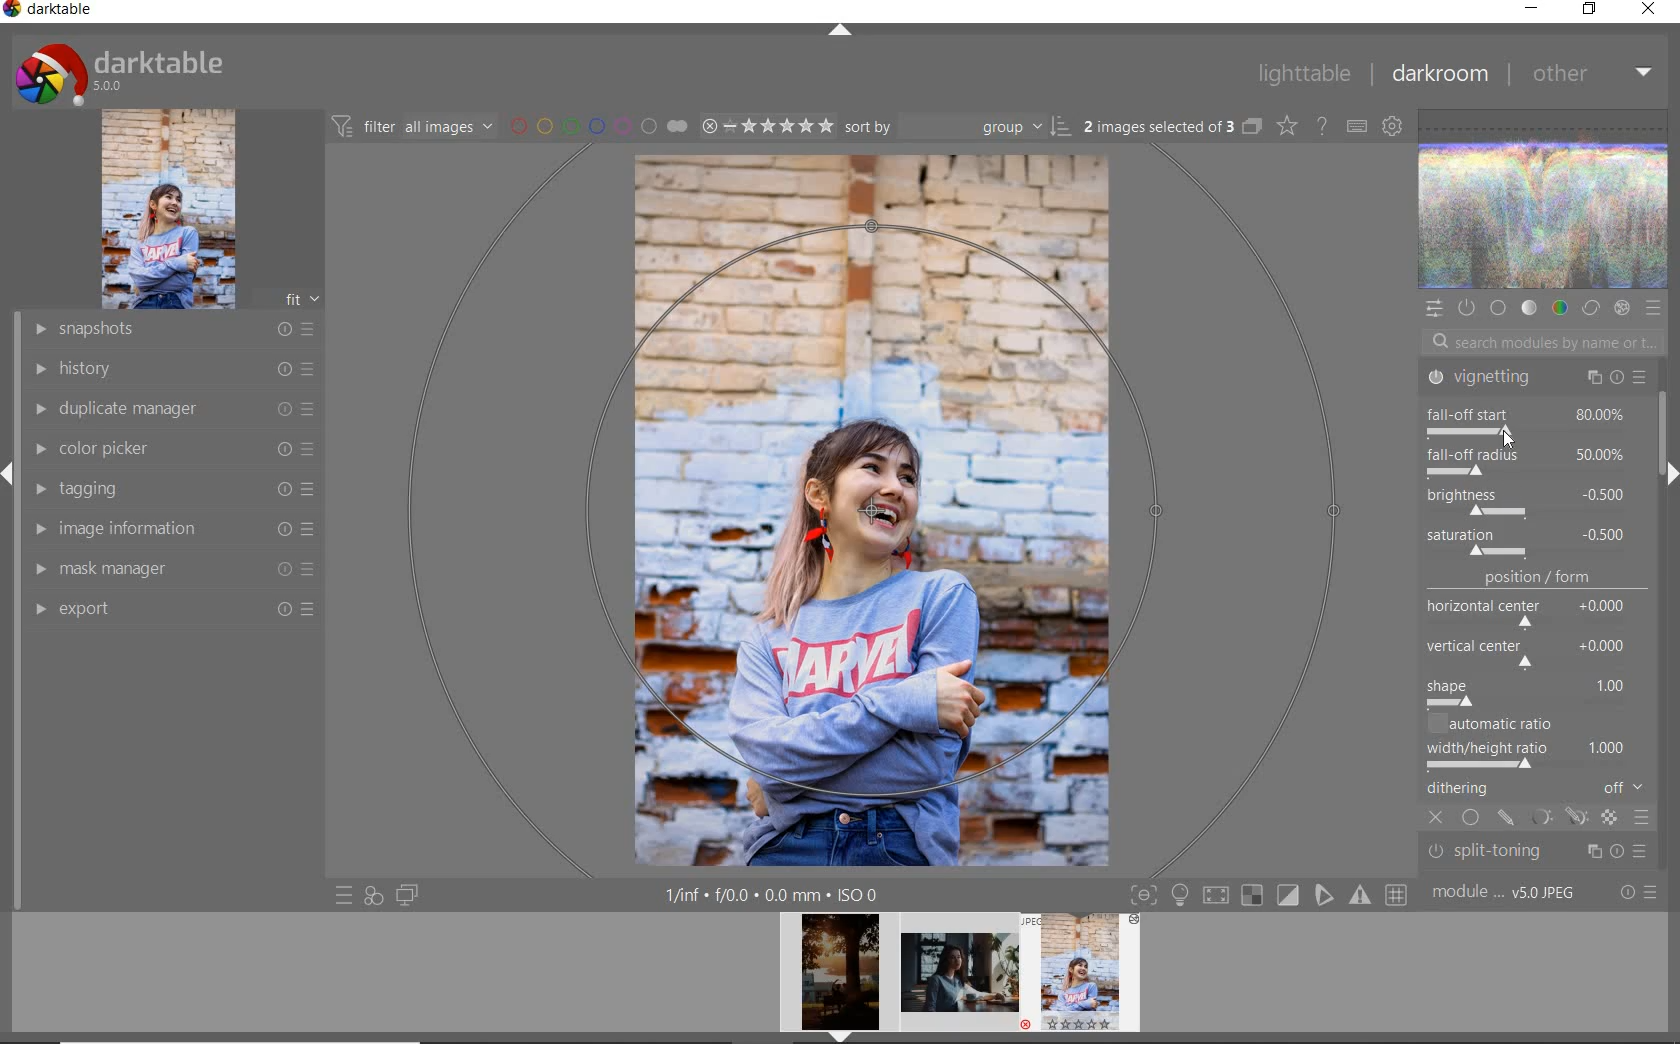 The width and height of the screenshot is (1680, 1044). What do you see at coordinates (1286, 125) in the screenshot?
I see `CHANGE TYPE OF OVERLAYS` at bounding box center [1286, 125].